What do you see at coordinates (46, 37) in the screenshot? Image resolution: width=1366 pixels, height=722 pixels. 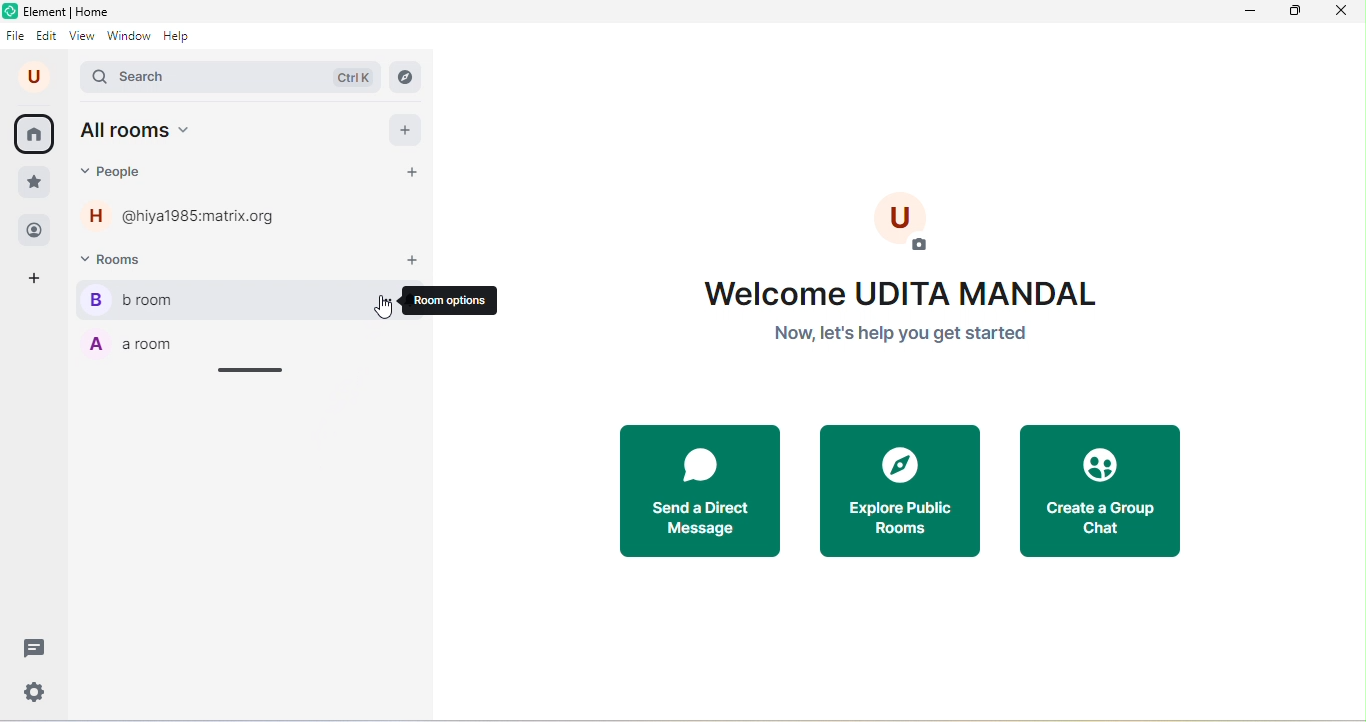 I see `edit` at bounding box center [46, 37].